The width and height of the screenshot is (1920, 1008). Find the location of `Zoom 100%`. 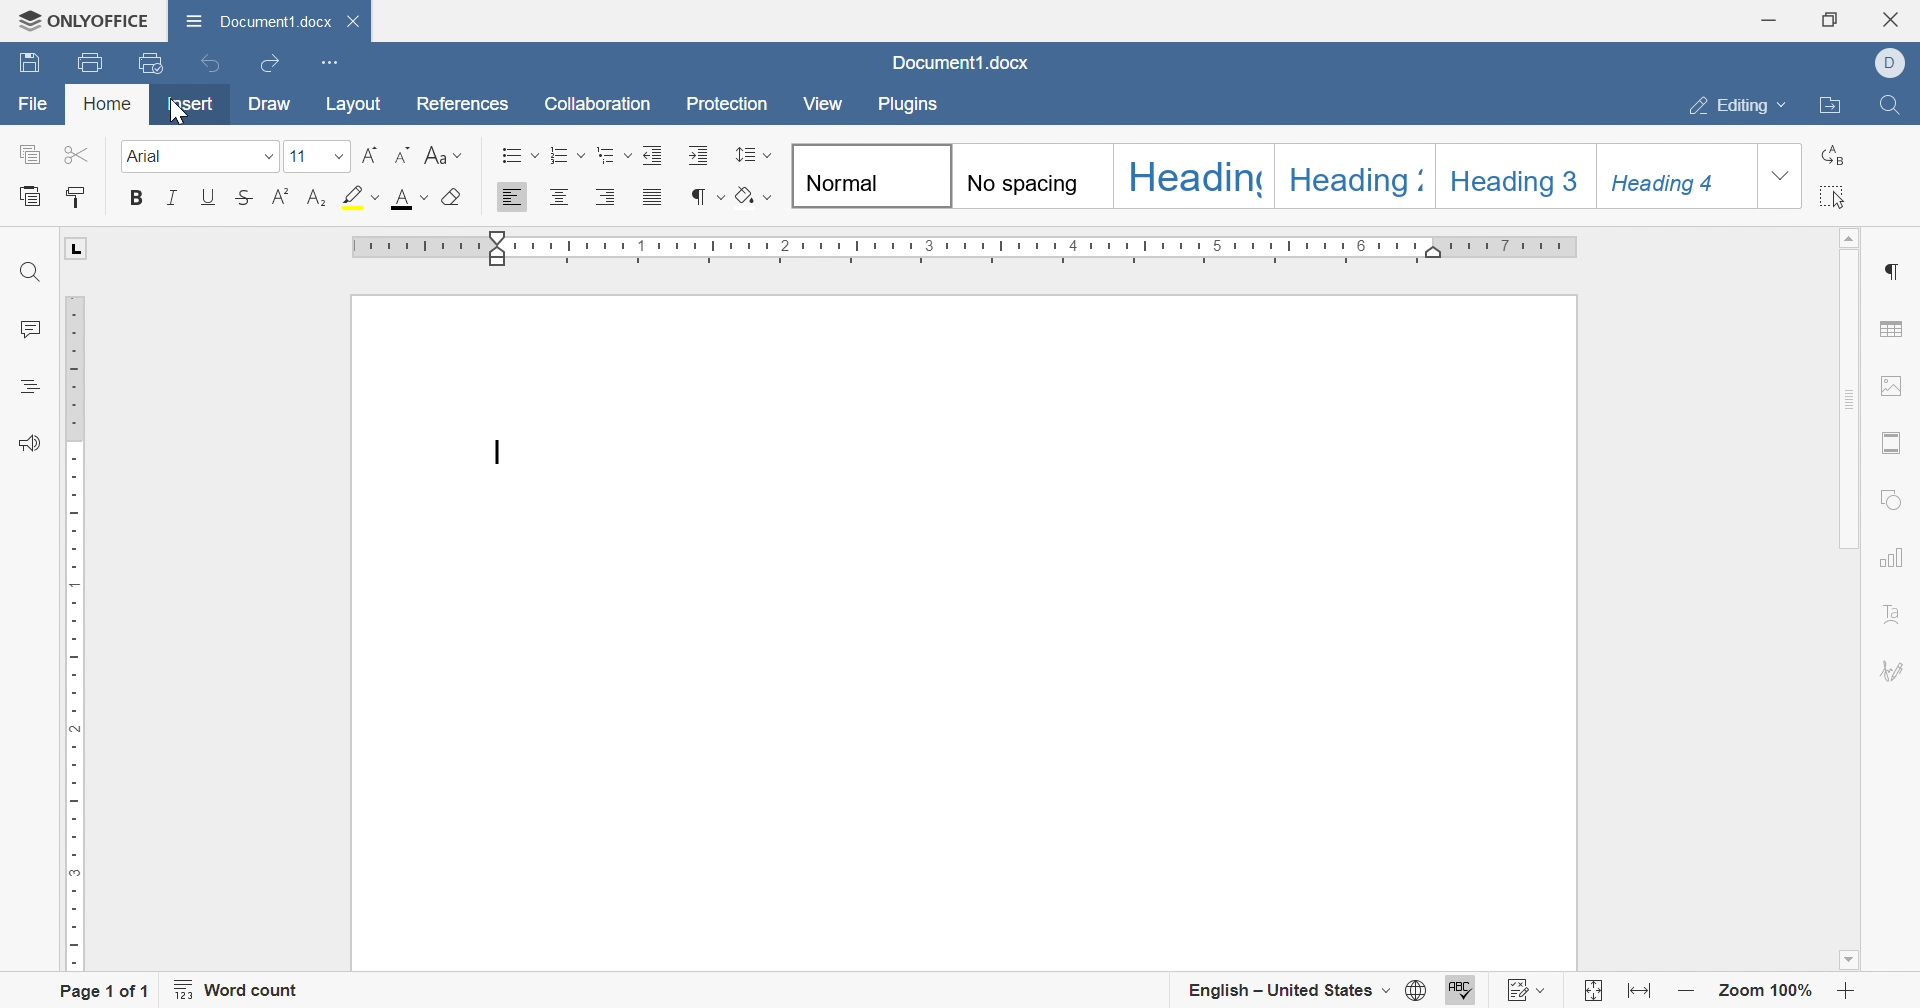

Zoom 100% is located at coordinates (1768, 989).